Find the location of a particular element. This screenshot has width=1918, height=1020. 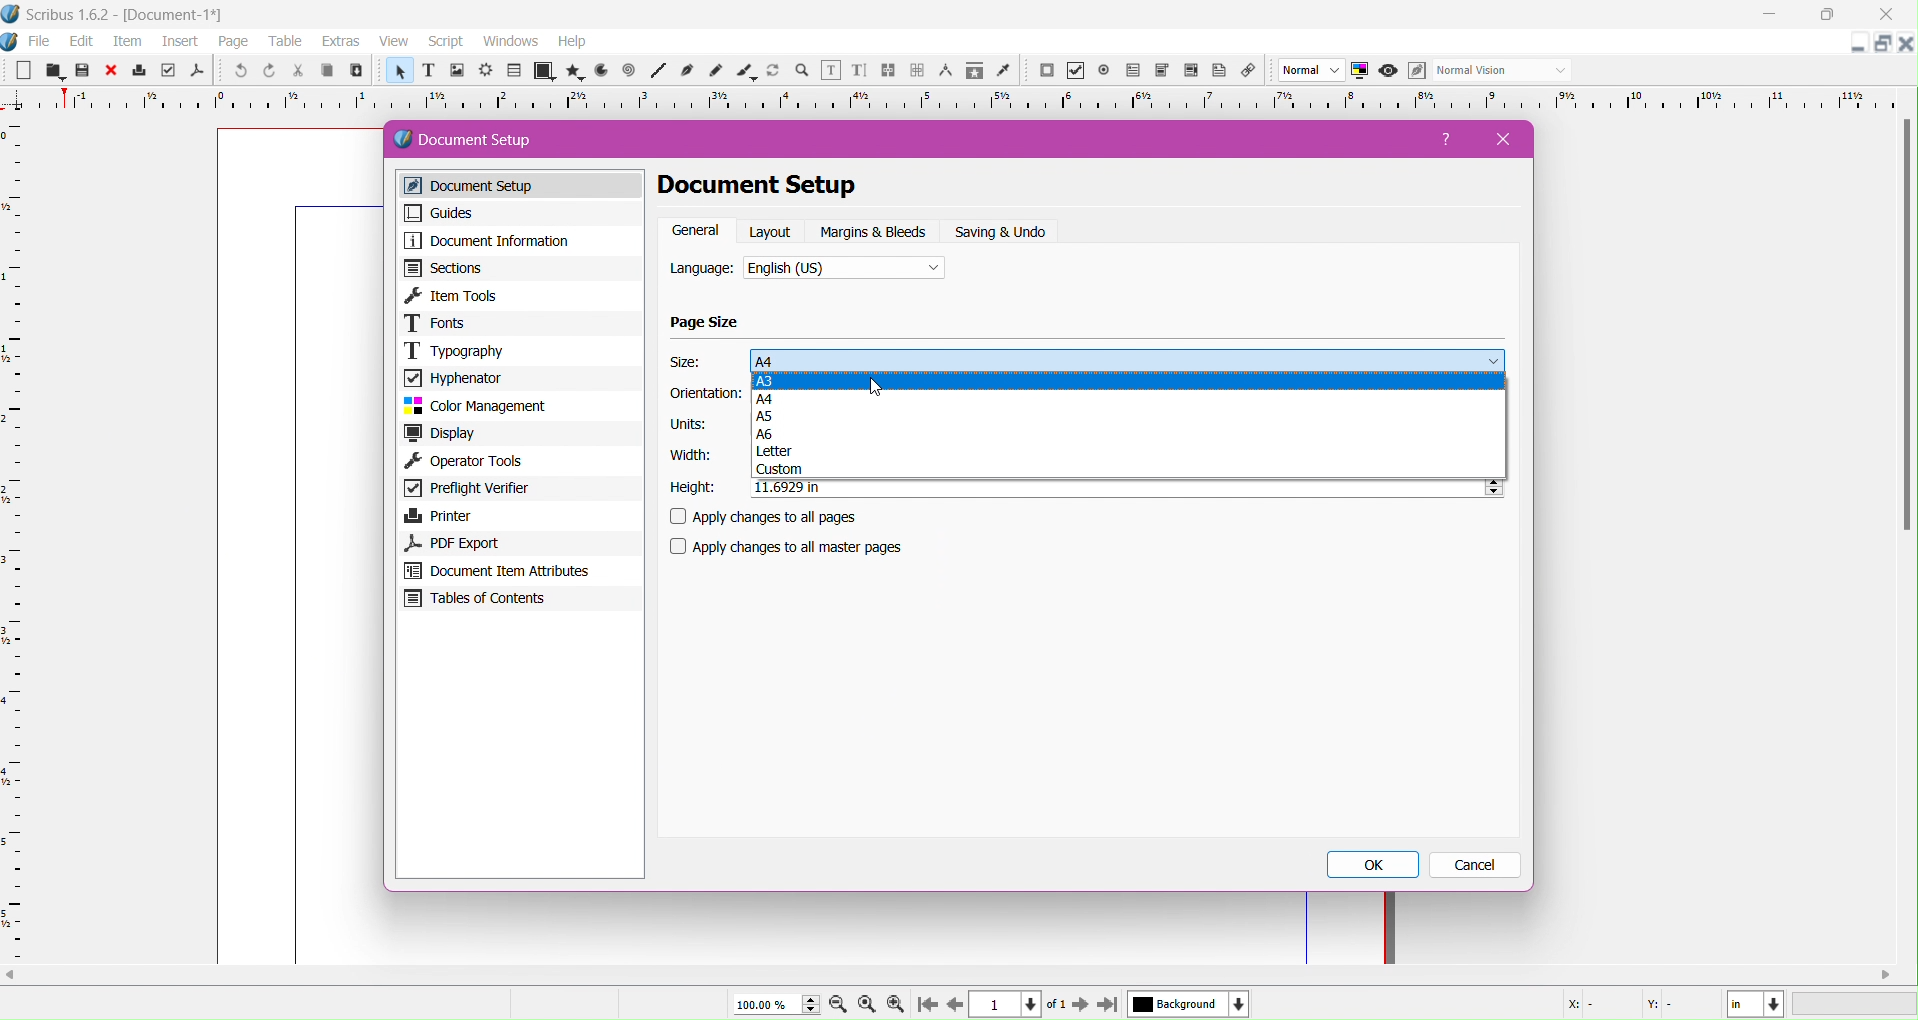

undo is located at coordinates (238, 72).